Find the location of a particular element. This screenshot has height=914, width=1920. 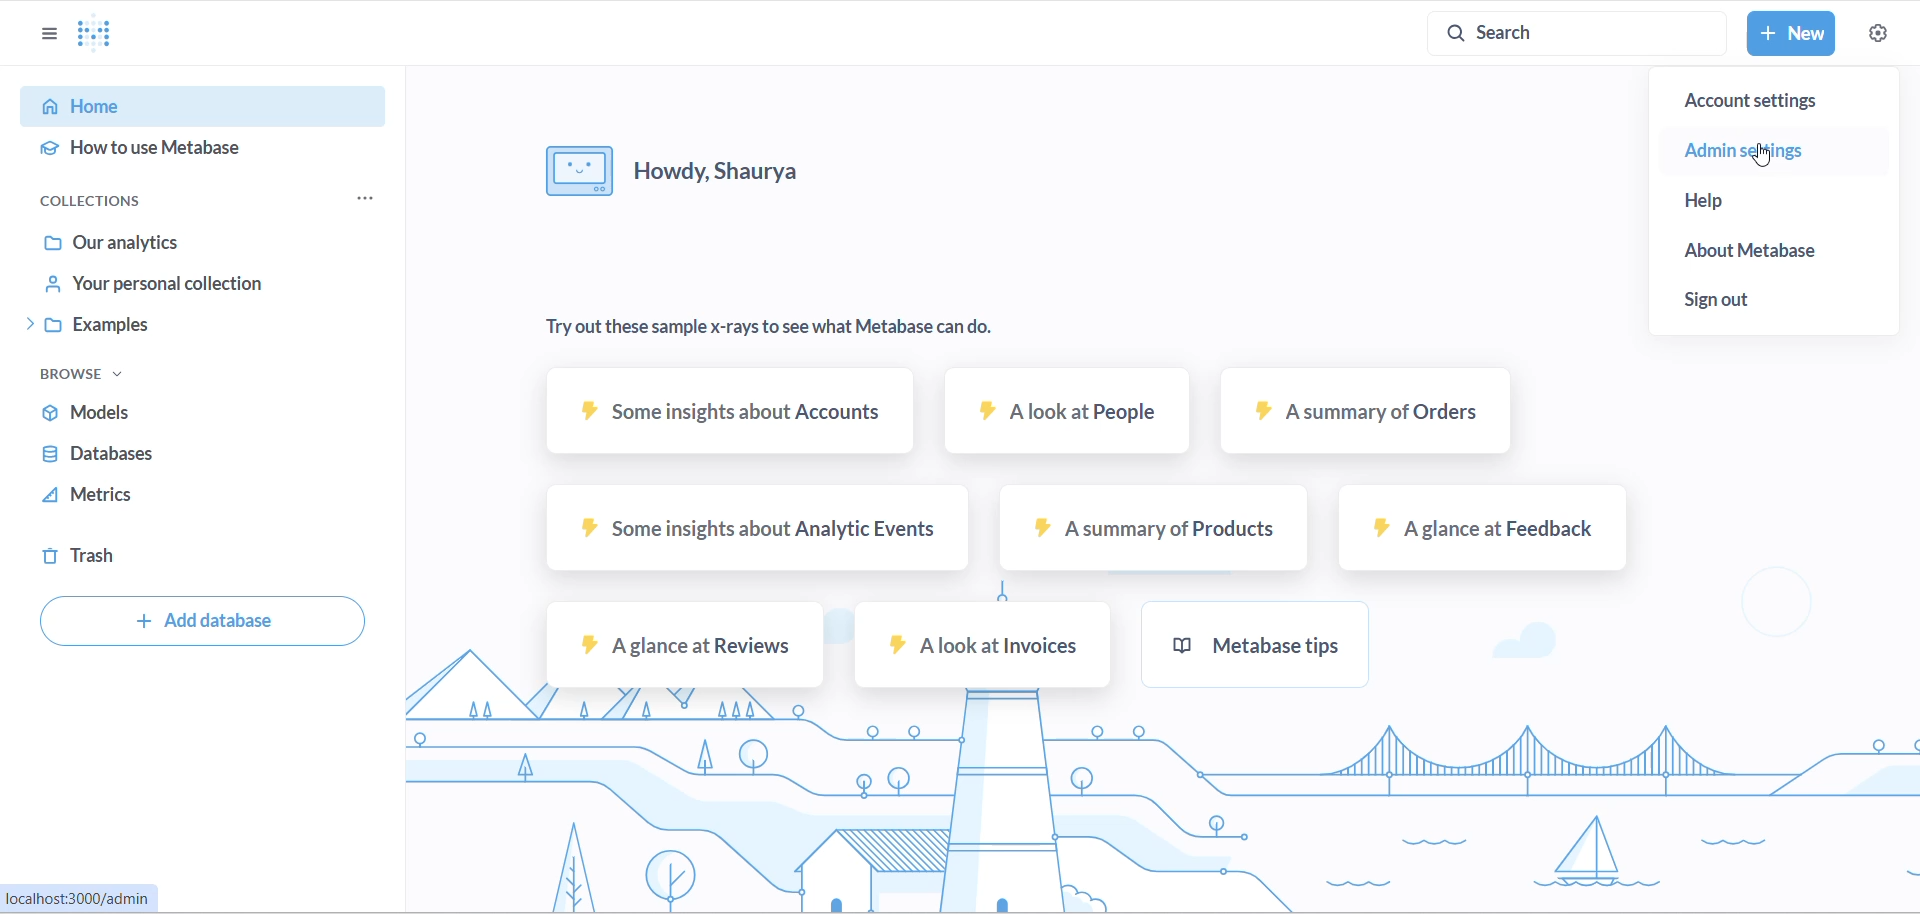

A look at invoices sample is located at coordinates (987, 648).